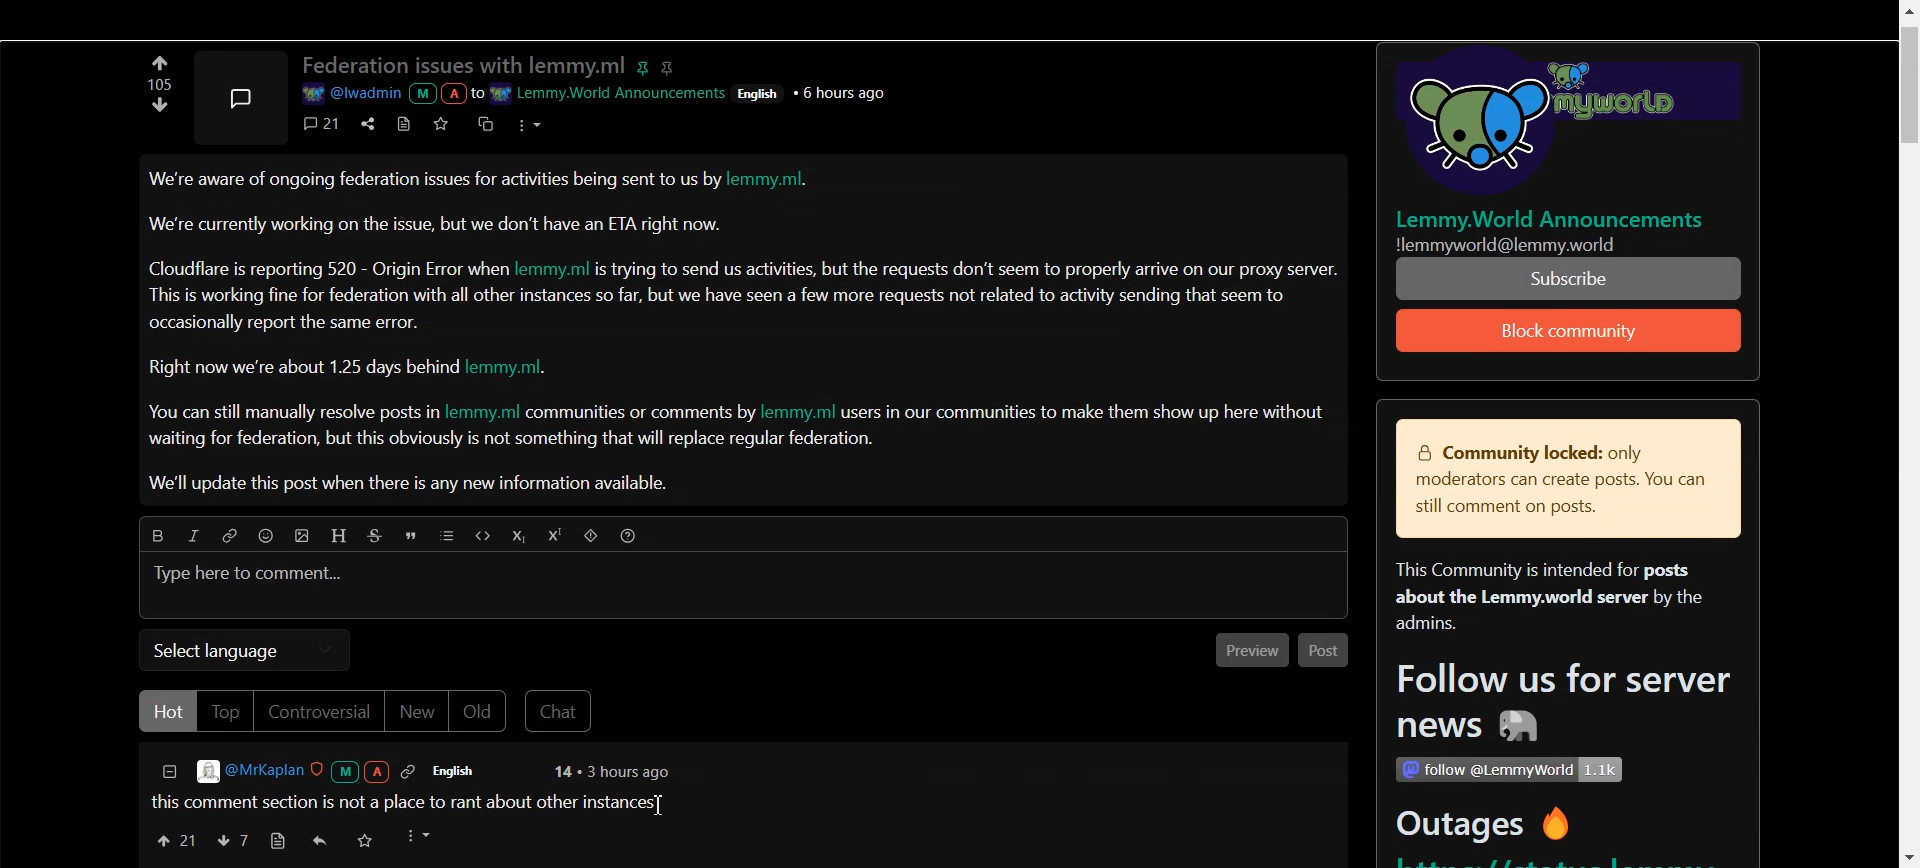 This screenshot has height=868, width=1920. I want to click on Upvote, so click(161, 111).